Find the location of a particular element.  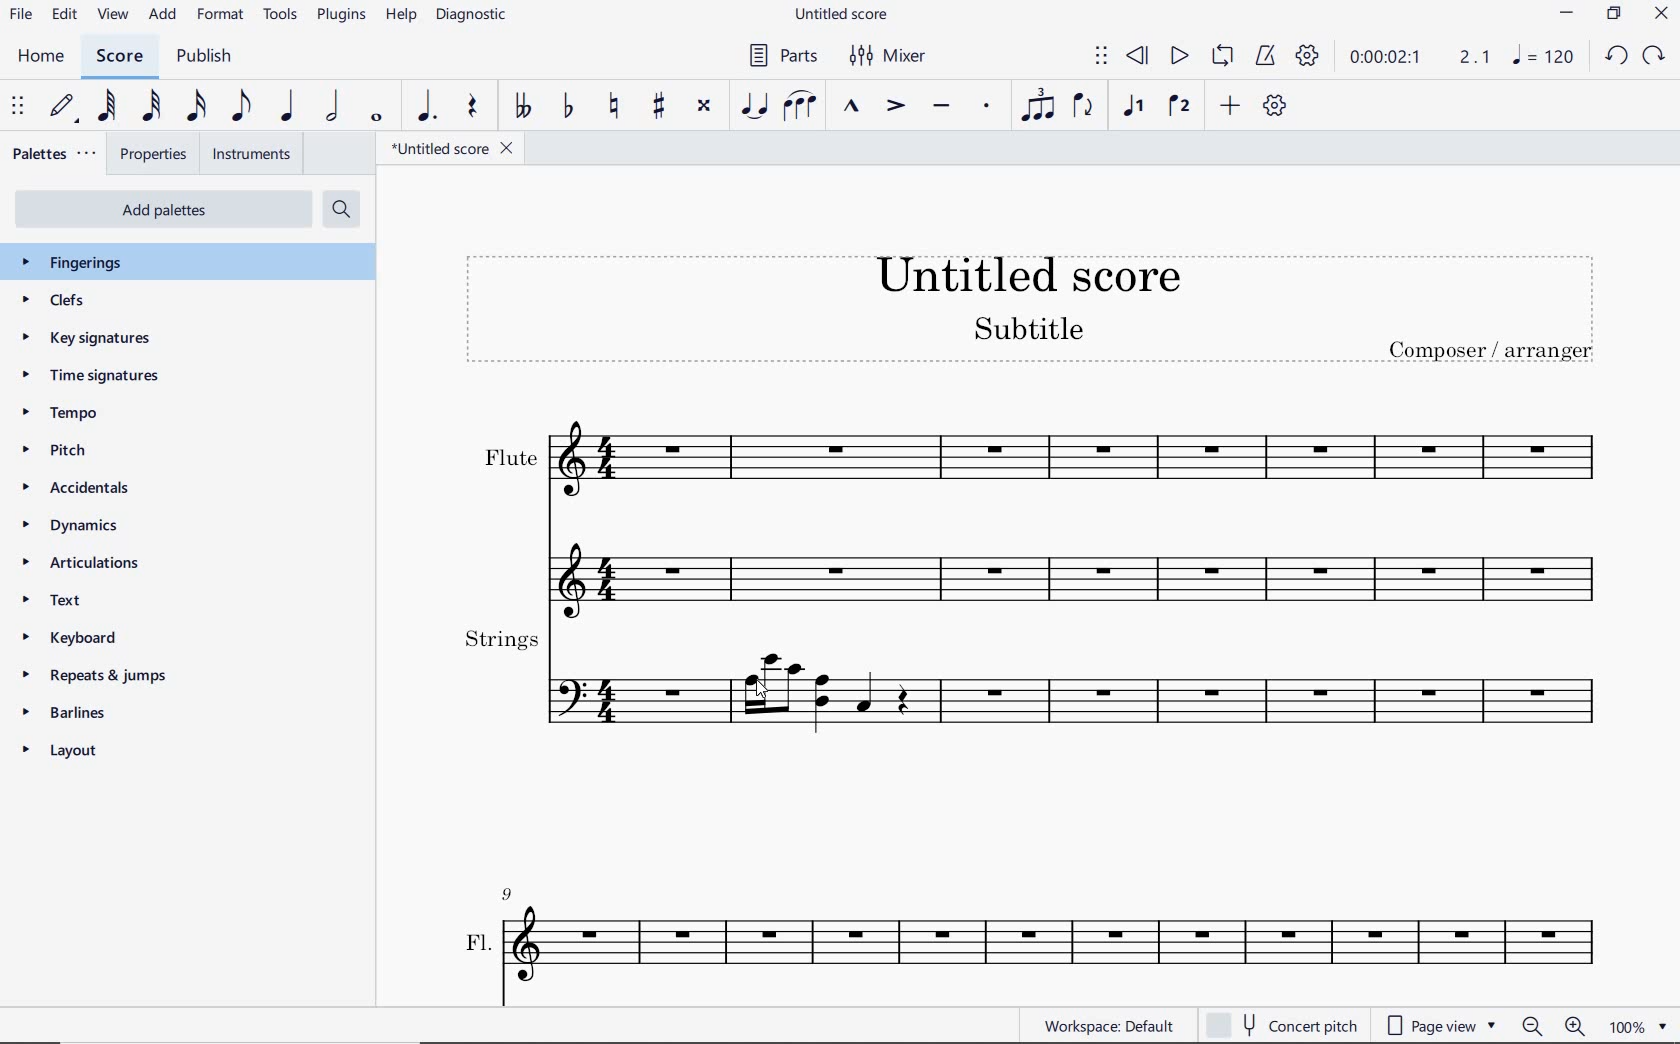

metronome is located at coordinates (1265, 59).